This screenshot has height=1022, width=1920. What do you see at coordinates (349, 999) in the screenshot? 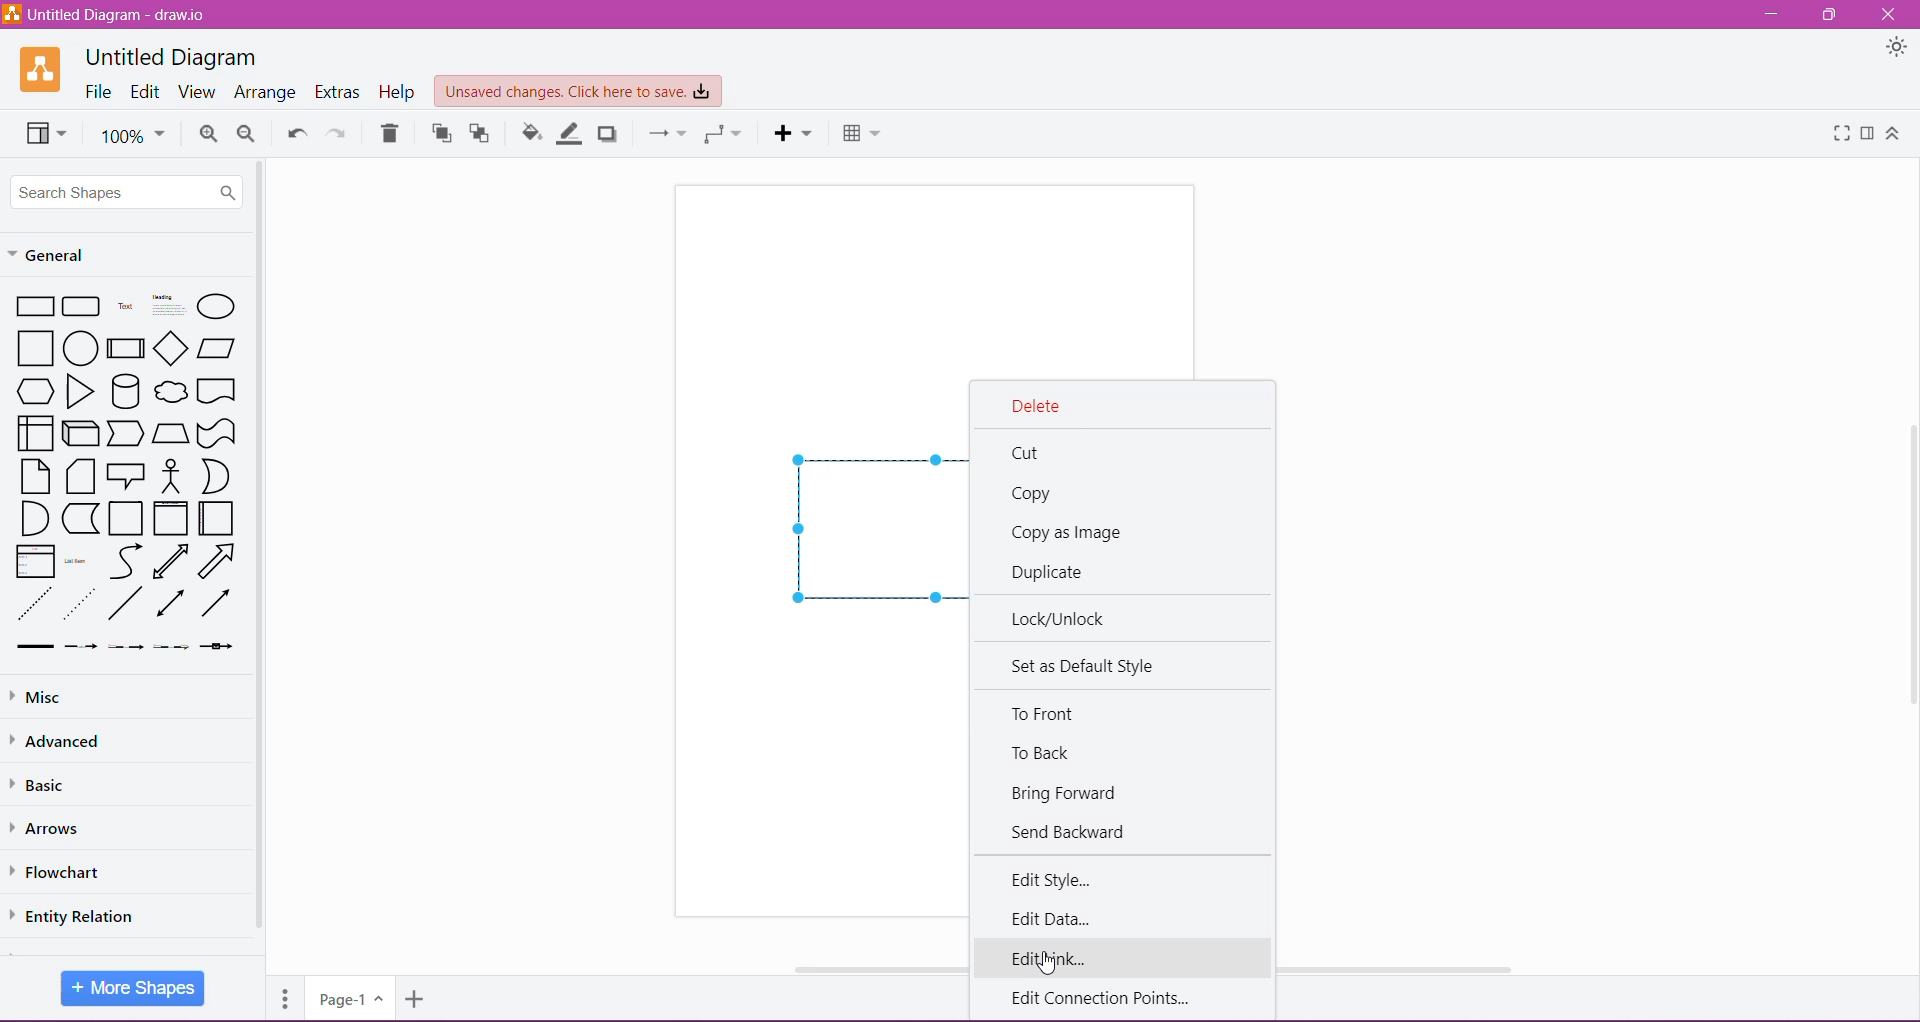
I see `Page Number` at bounding box center [349, 999].